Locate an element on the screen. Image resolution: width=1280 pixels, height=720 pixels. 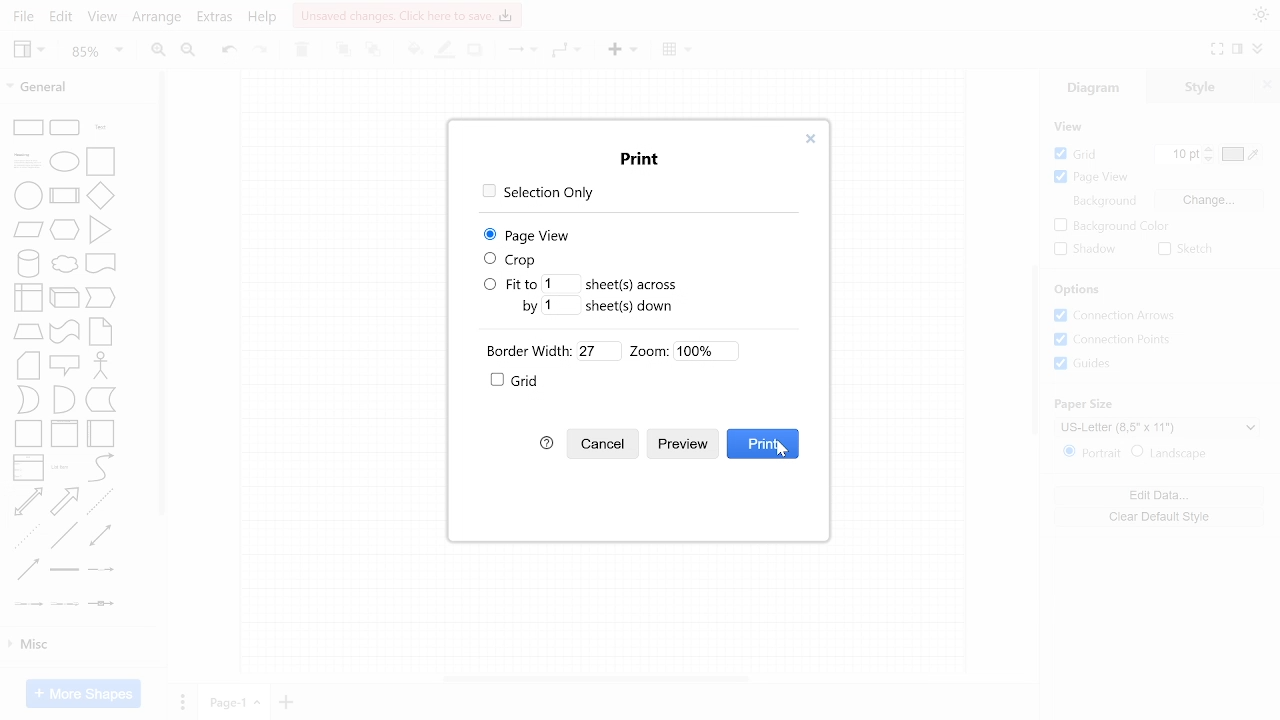
Heading is located at coordinates (27, 161).